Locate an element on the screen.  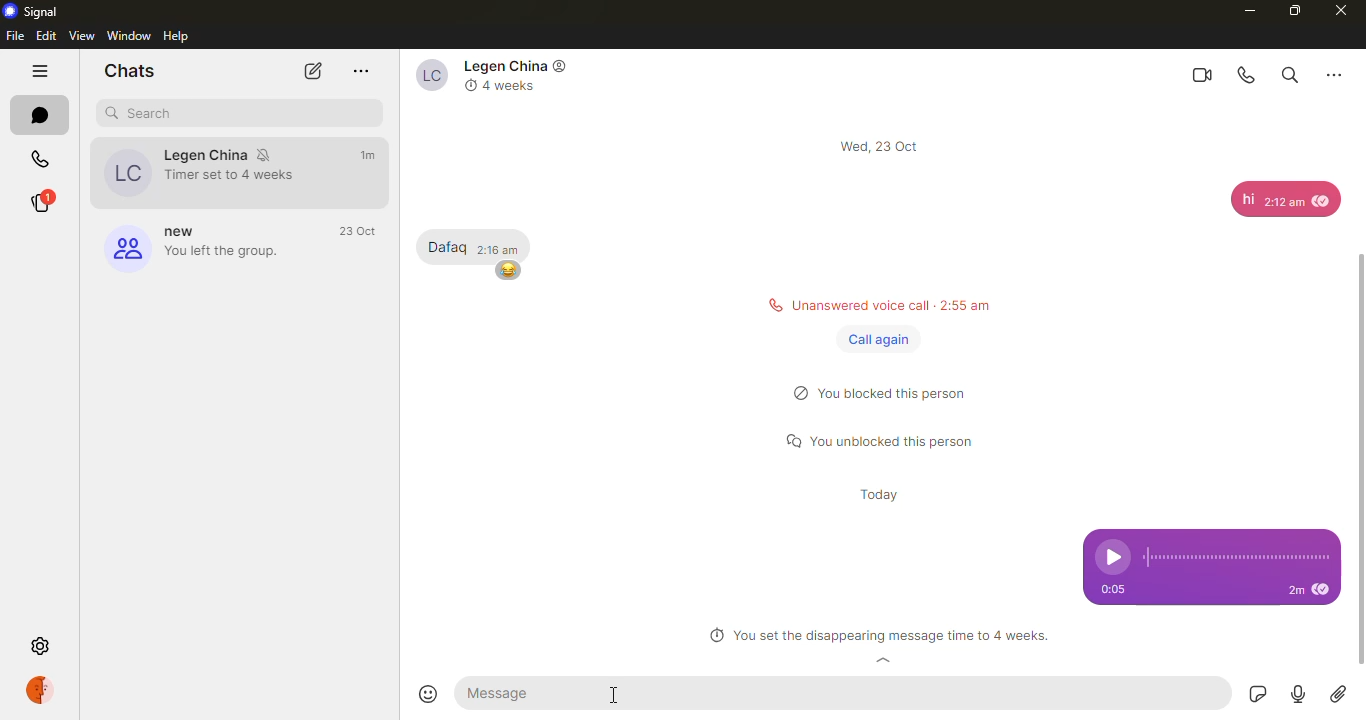
help is located at coordinates (179, 36).